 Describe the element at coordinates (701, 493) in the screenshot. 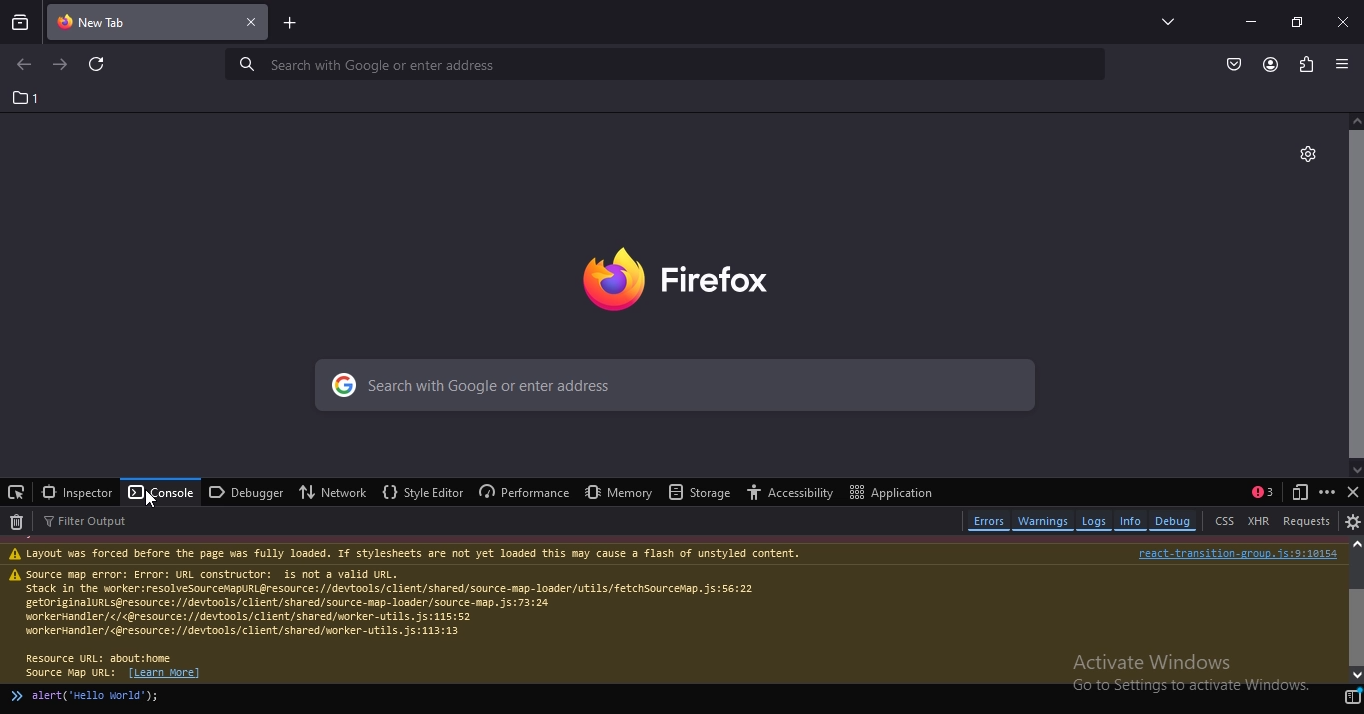

I see `storage` at that location.